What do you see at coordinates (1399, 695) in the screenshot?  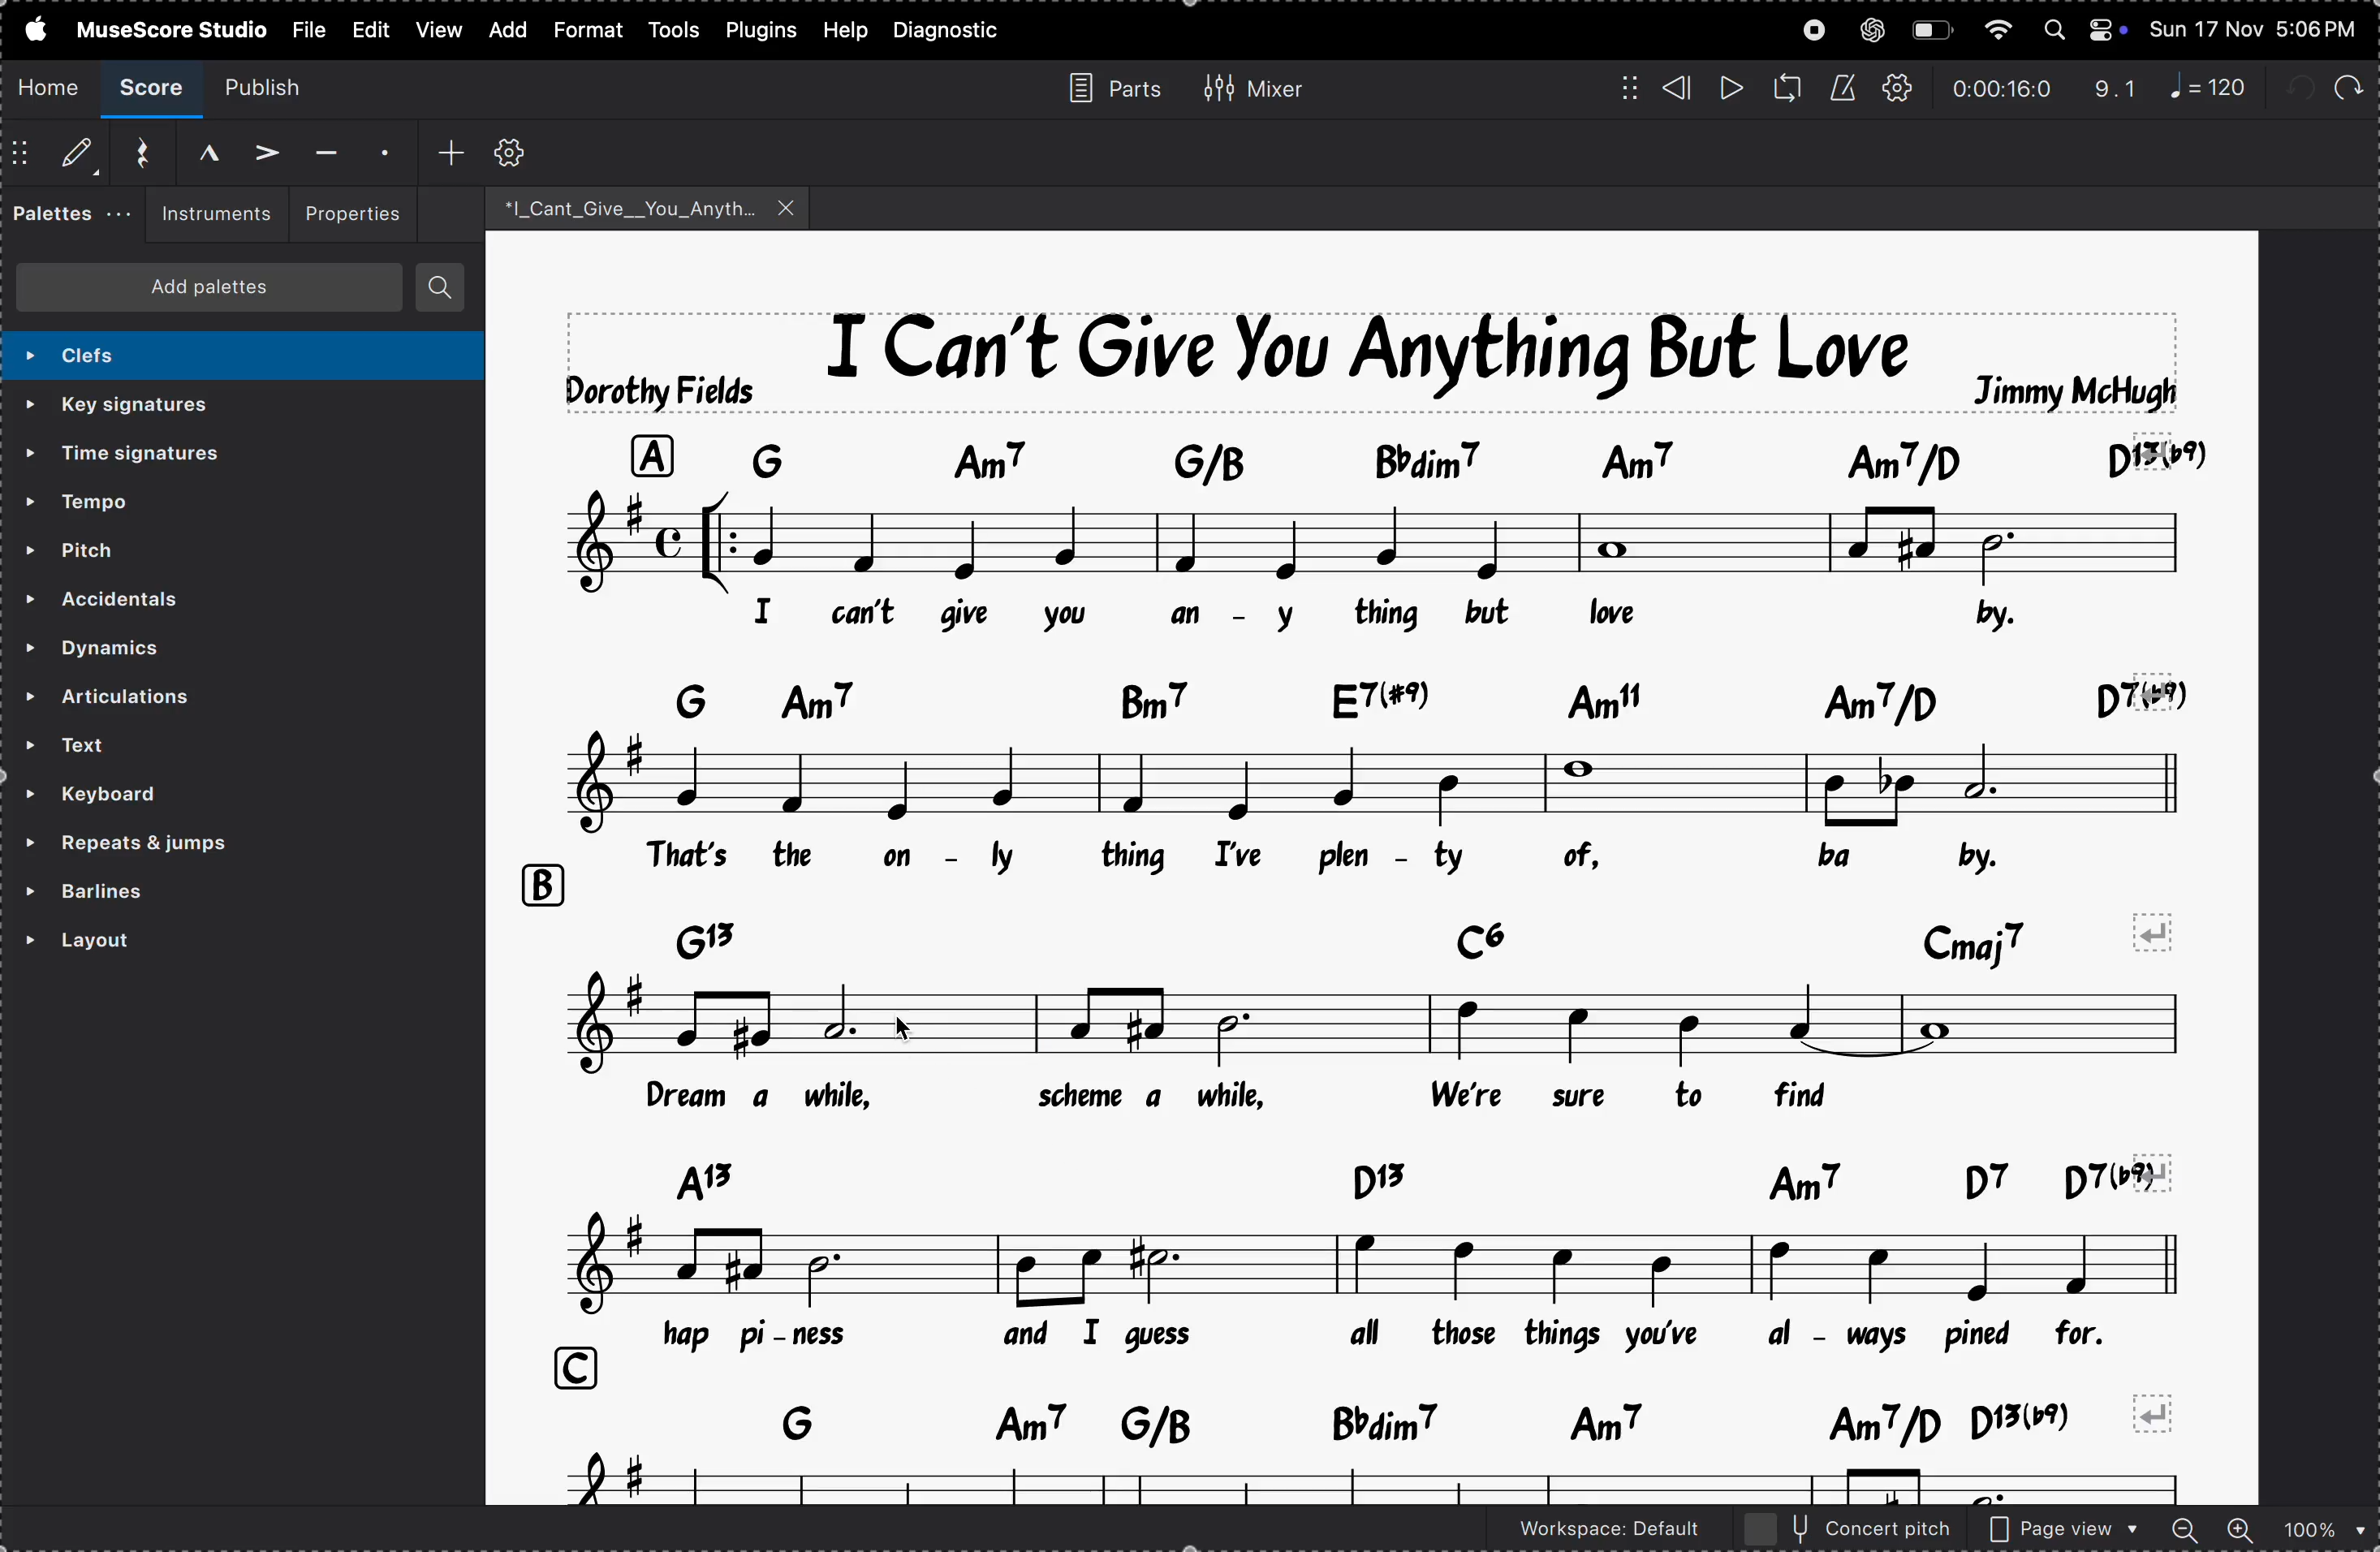 I see `key notes` at bounding box center [1399, 695].